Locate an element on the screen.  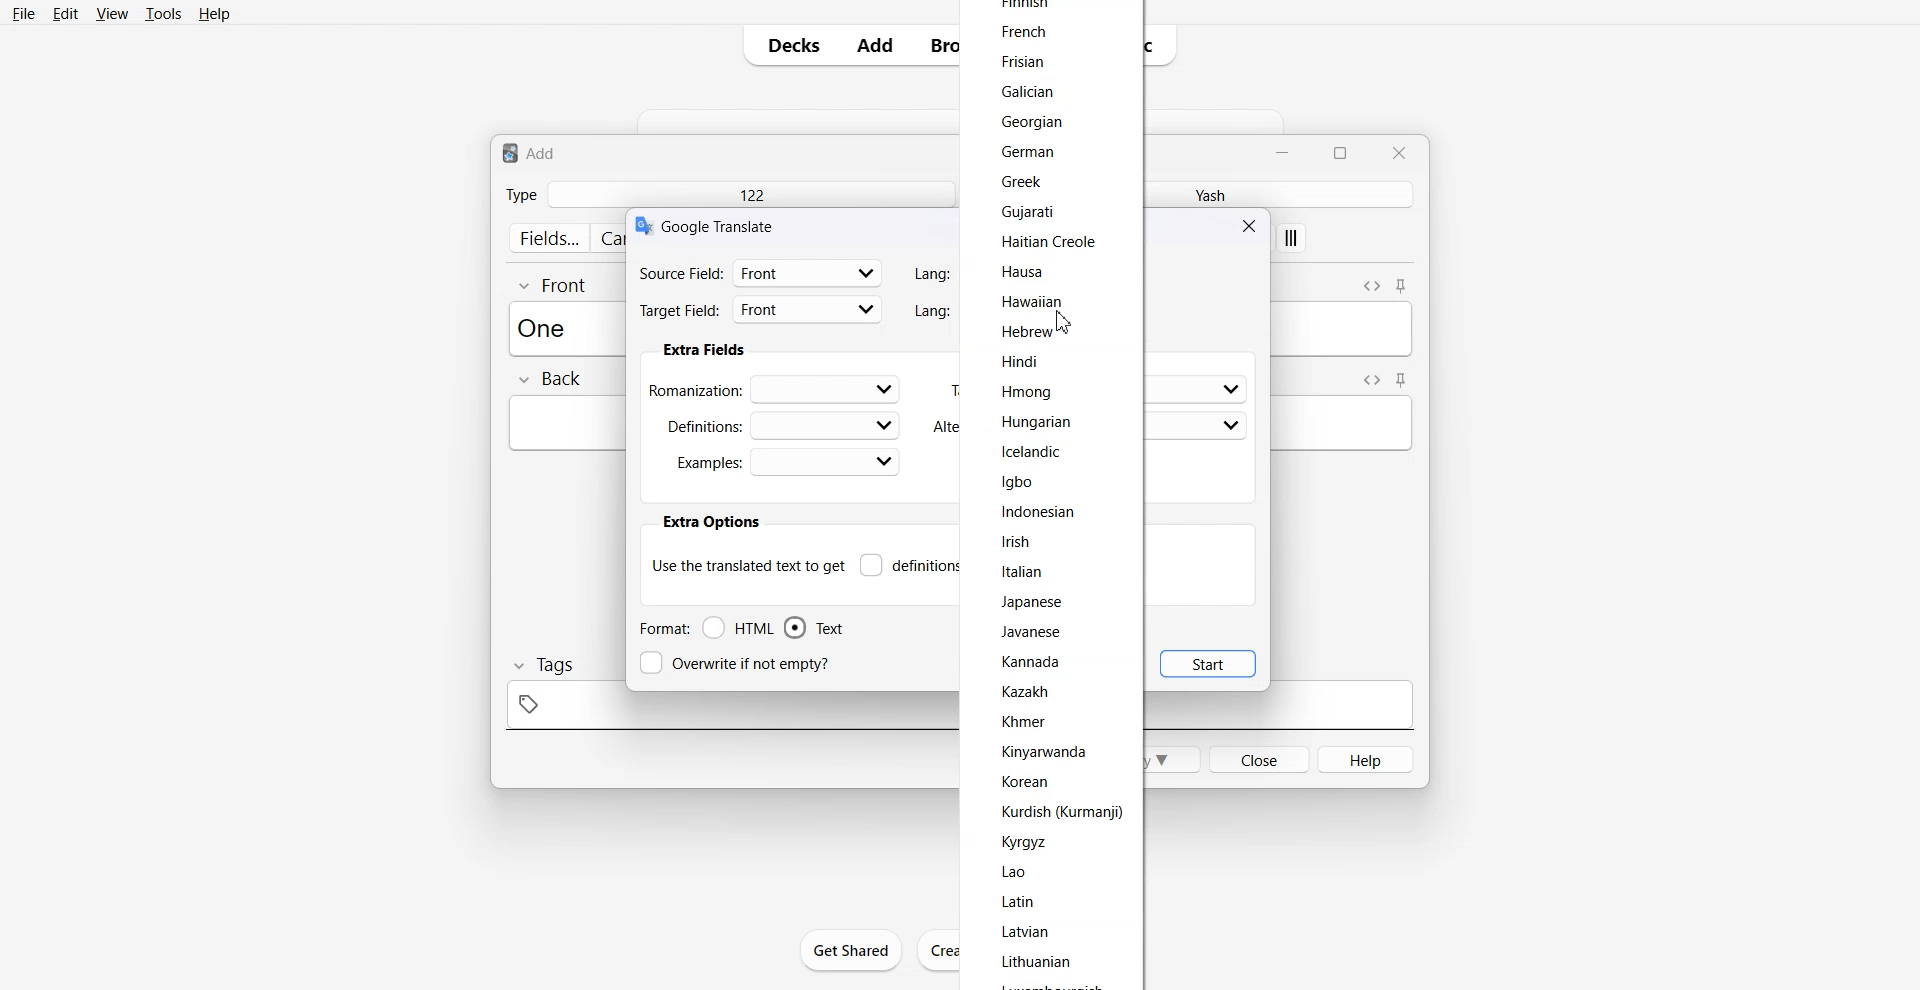
Text is located at coordinates (721, 225).